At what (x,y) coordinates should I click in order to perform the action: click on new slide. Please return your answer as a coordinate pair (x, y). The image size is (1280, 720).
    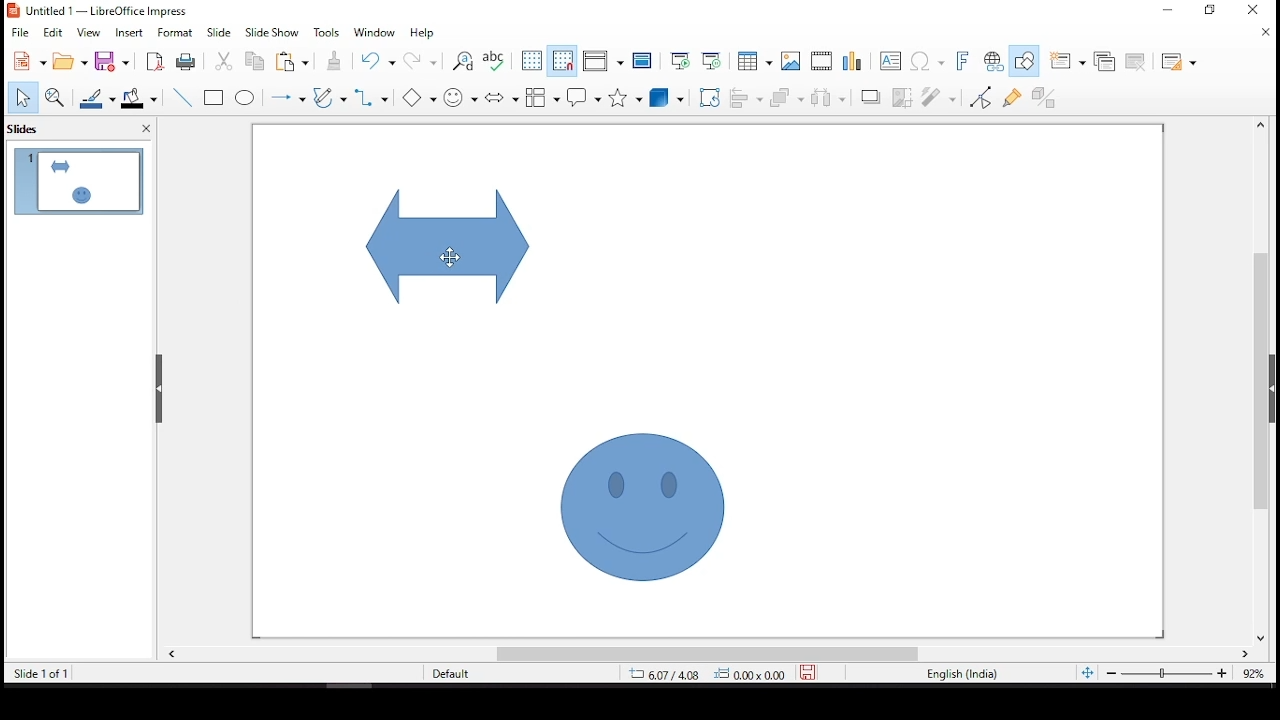
    Looking at the image, I should click on (1067, 60).